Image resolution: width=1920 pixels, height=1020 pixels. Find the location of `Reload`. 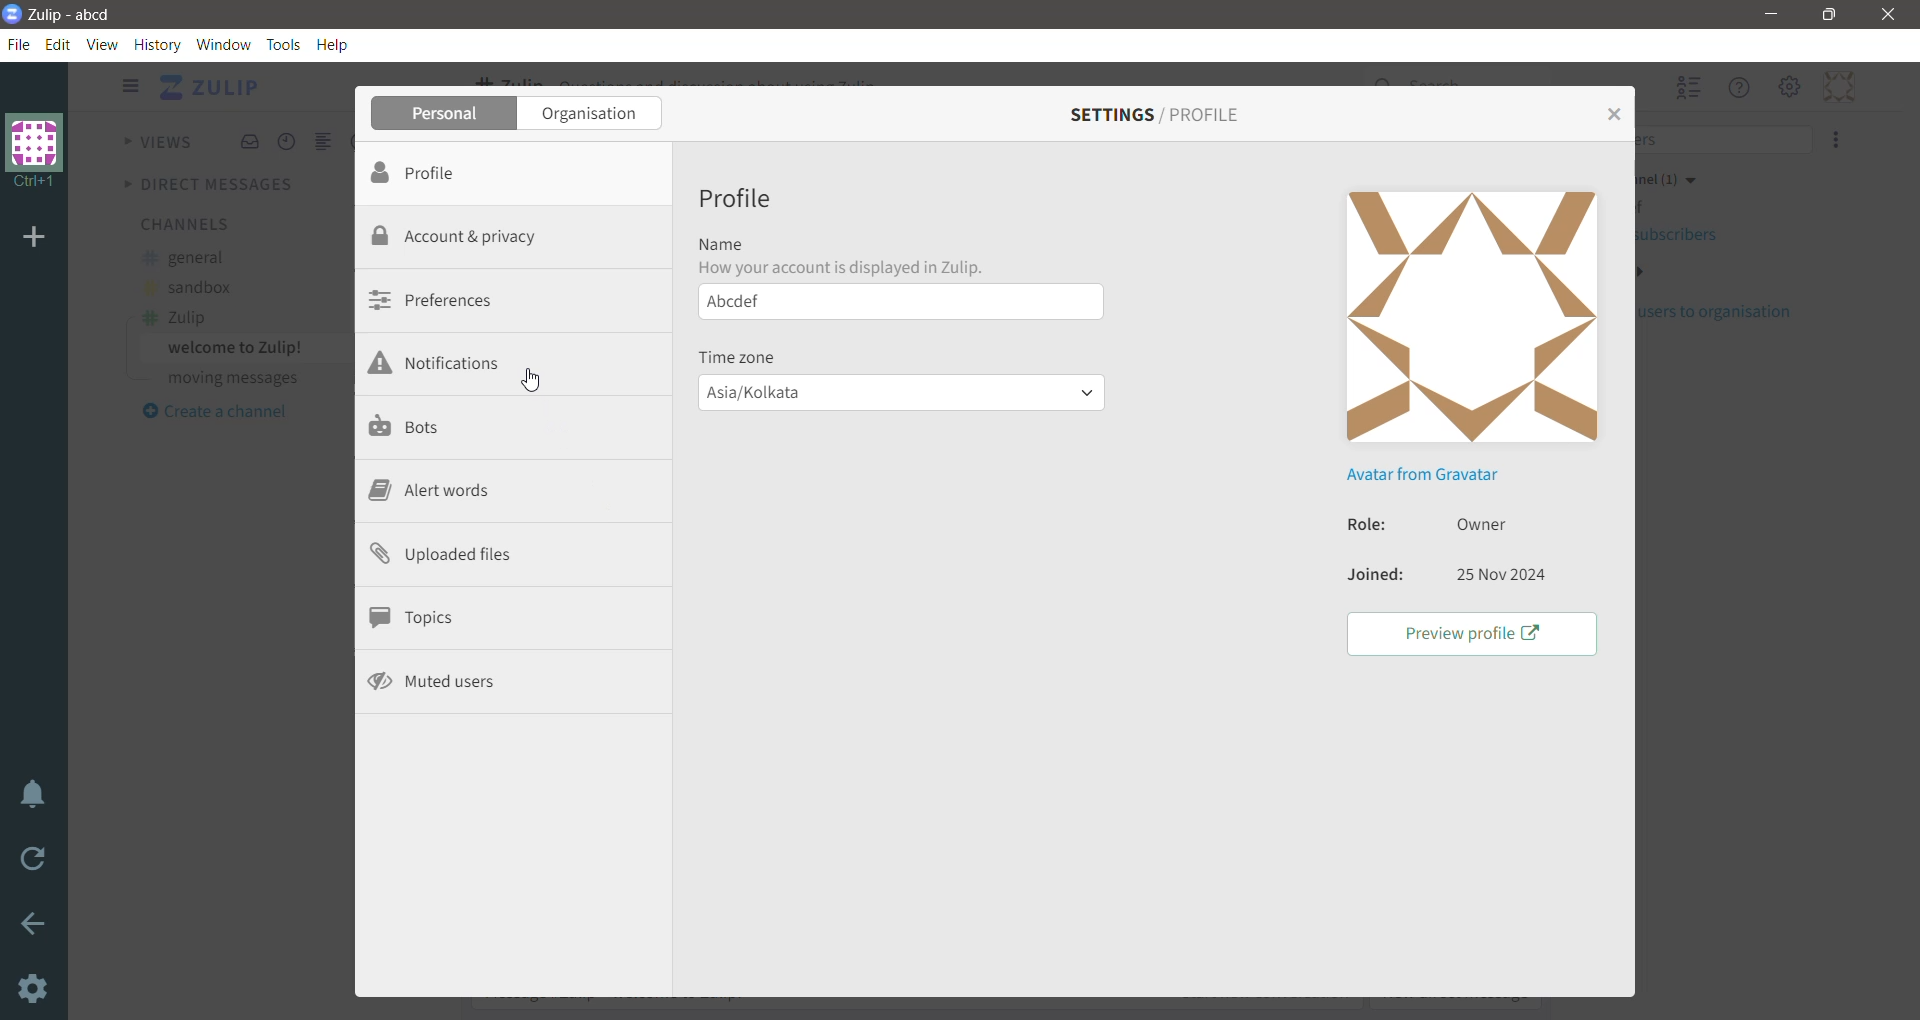

Reload is located at coordinates (35, 864).